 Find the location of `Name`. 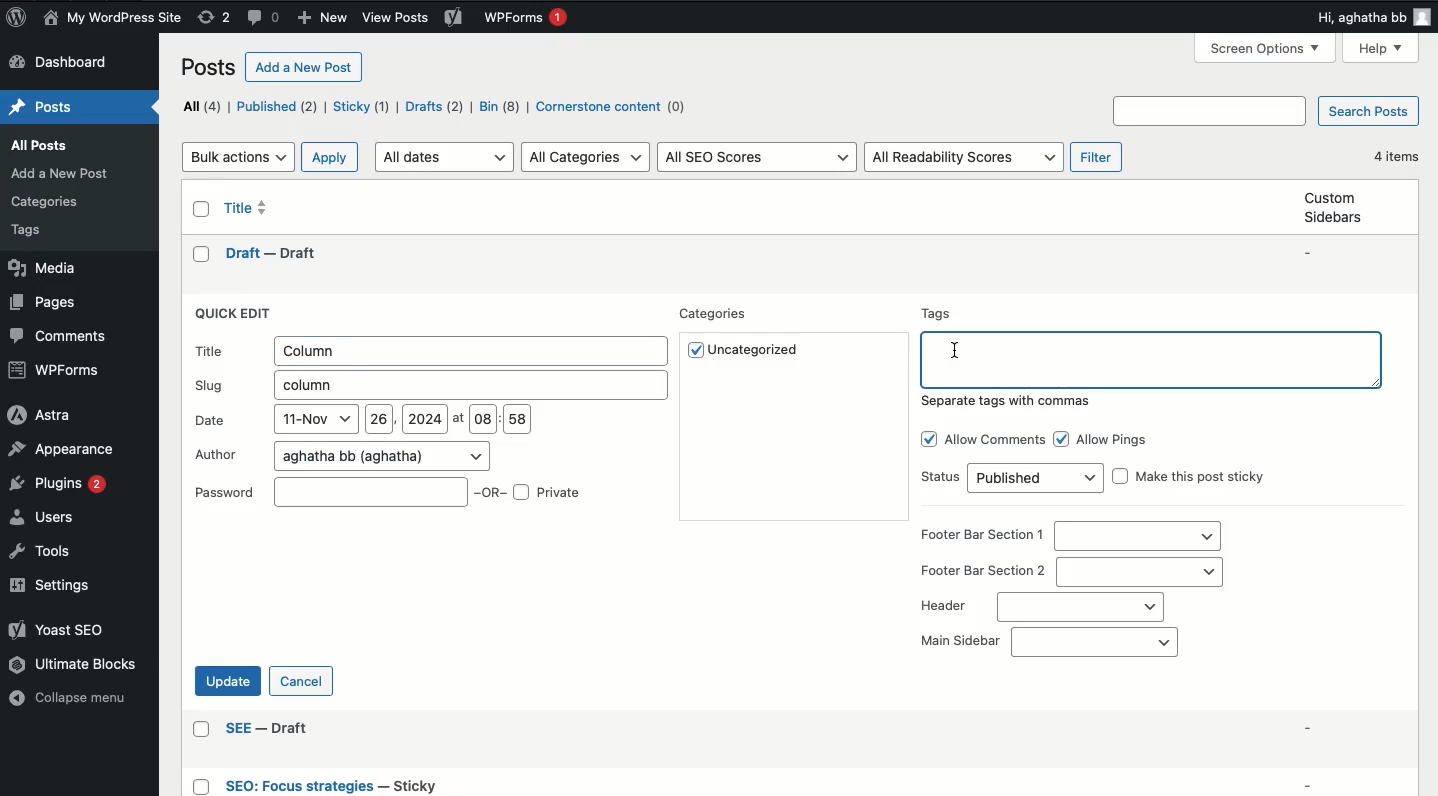

Name is located at coordinates (111, 18).